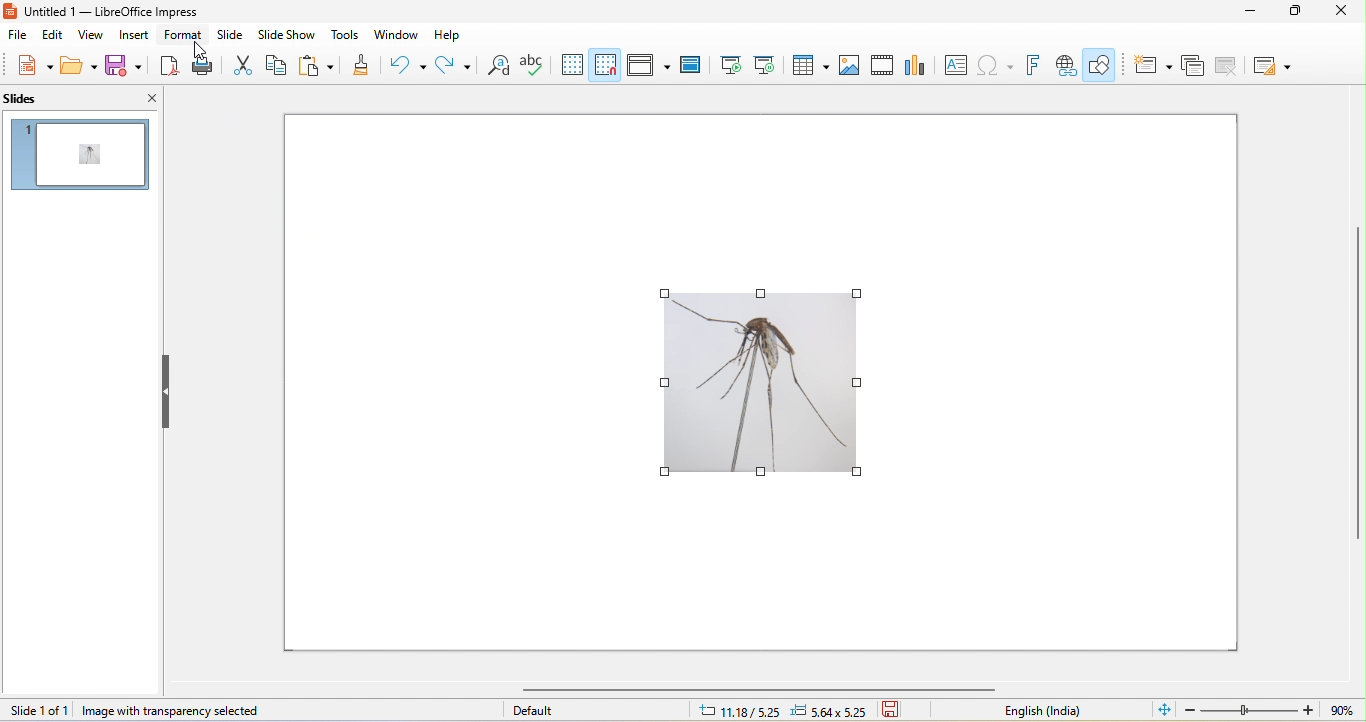  What do you see at coordinates (126, 67) in the screenshot?
I see `save` at bounding box center [126, 67].